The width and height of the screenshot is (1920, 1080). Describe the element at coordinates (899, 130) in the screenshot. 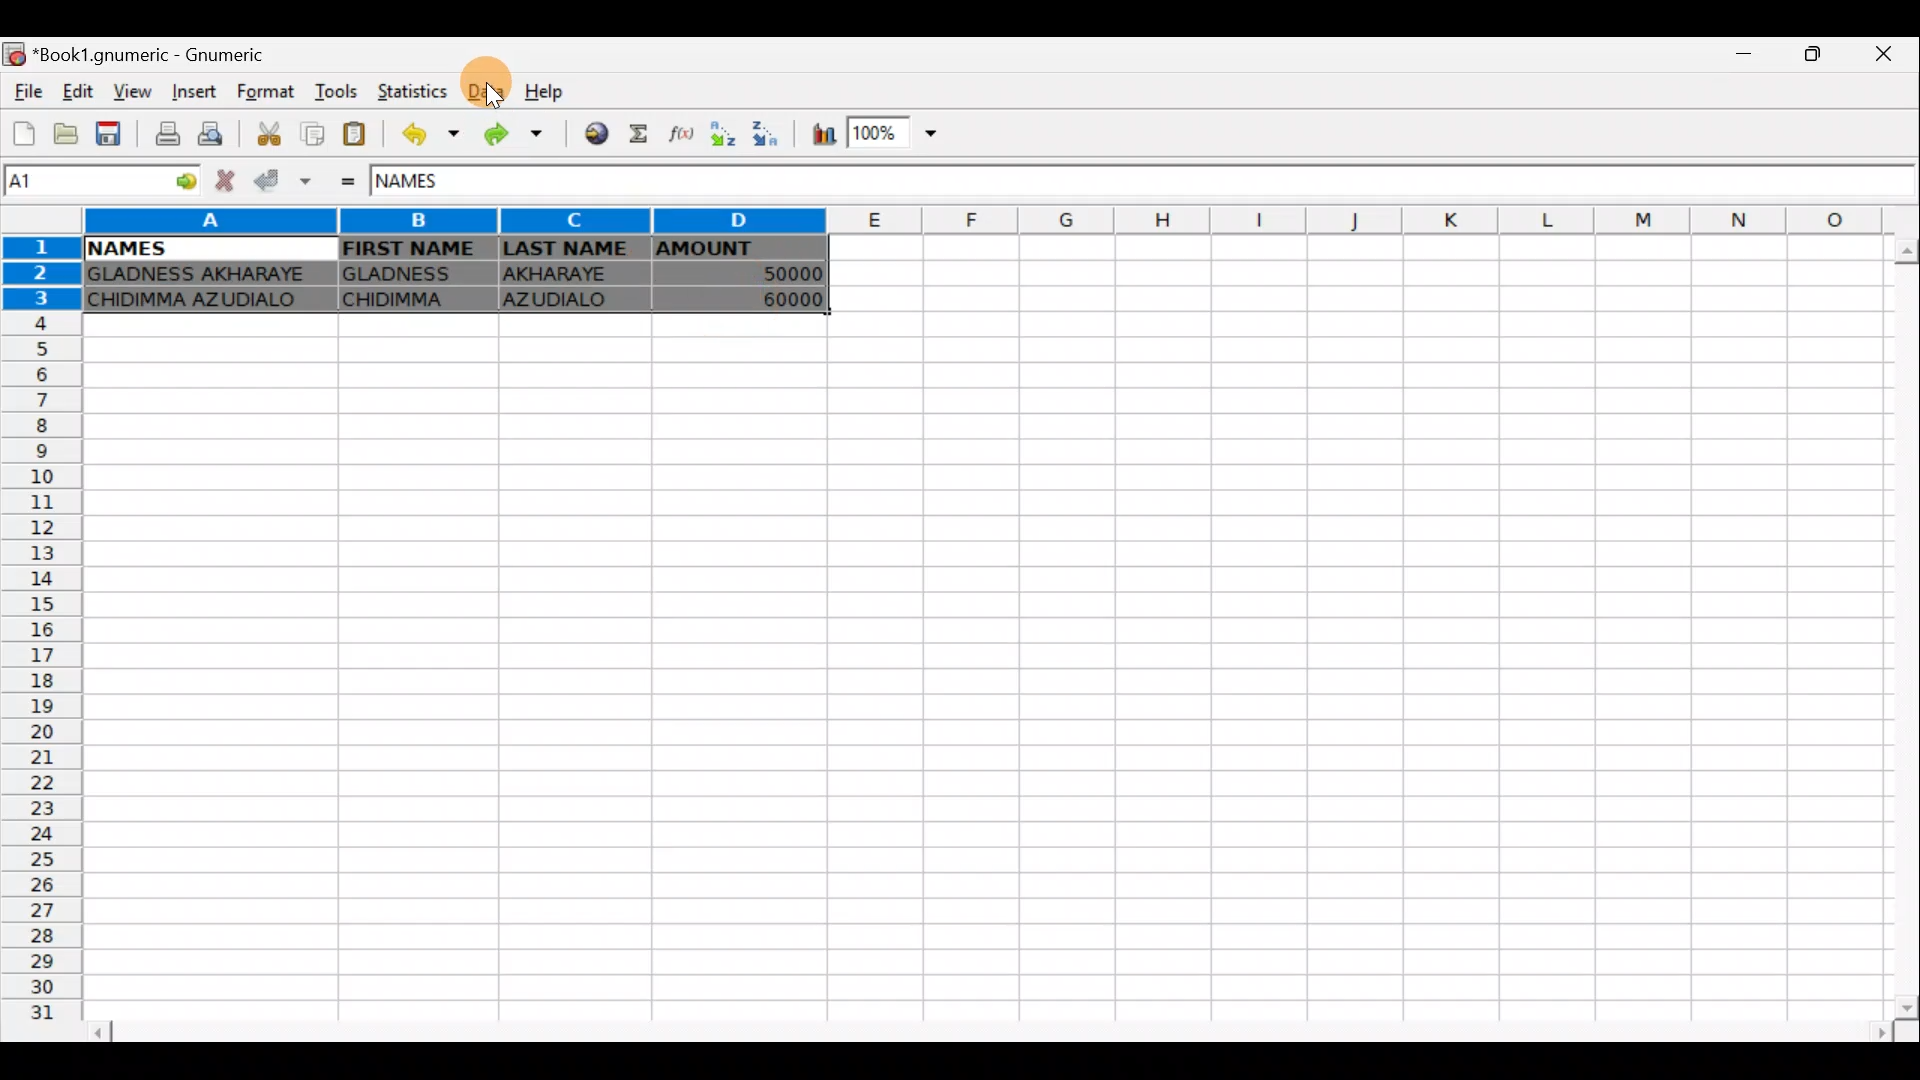

I see `Zoom` at that location.